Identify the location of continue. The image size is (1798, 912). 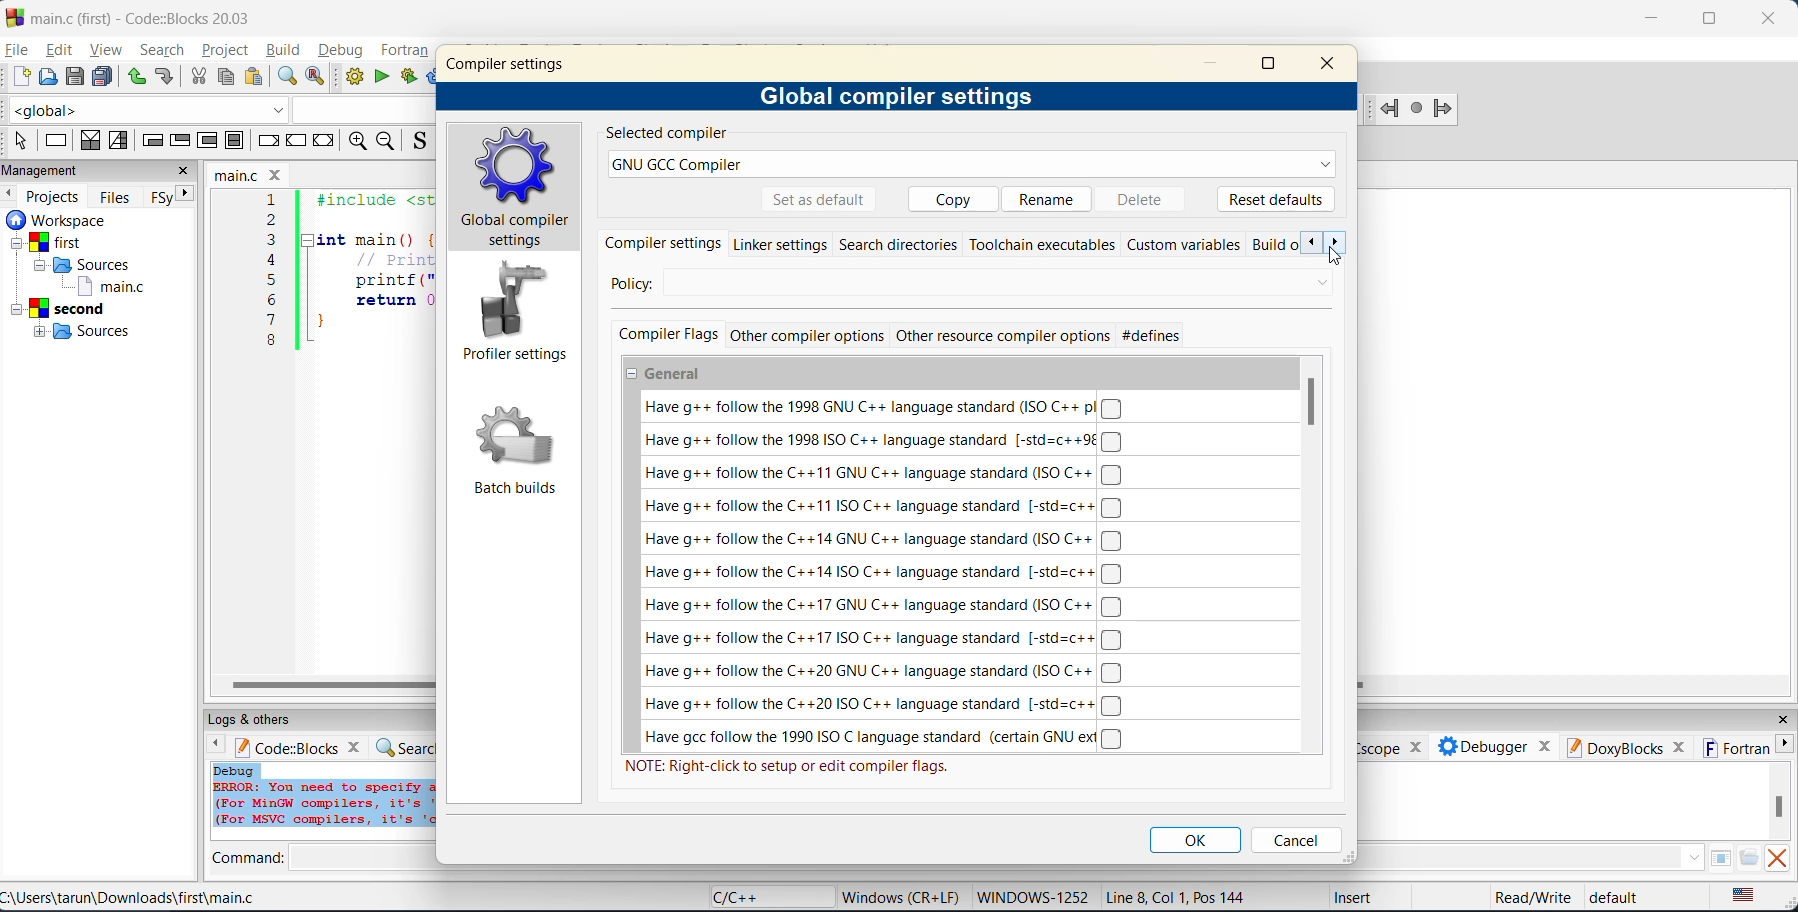
(297, 139).